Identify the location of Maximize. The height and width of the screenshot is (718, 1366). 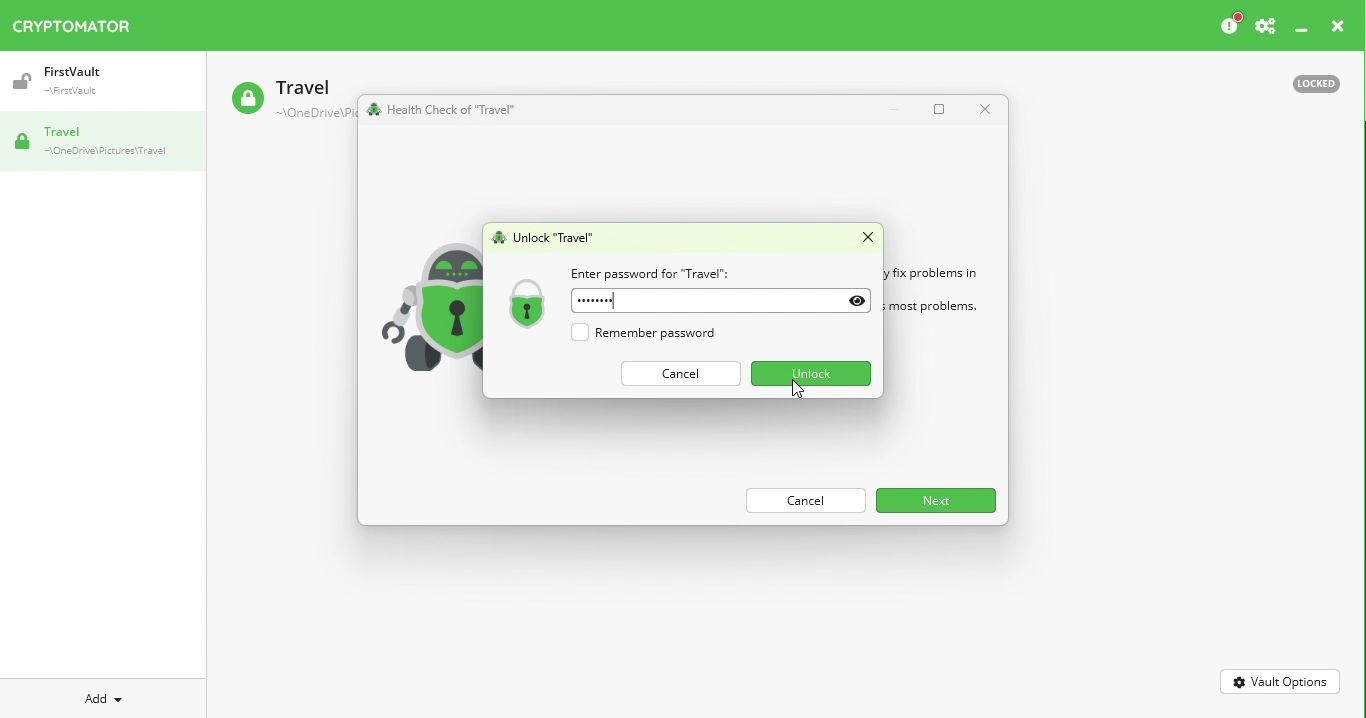
(939, 109).